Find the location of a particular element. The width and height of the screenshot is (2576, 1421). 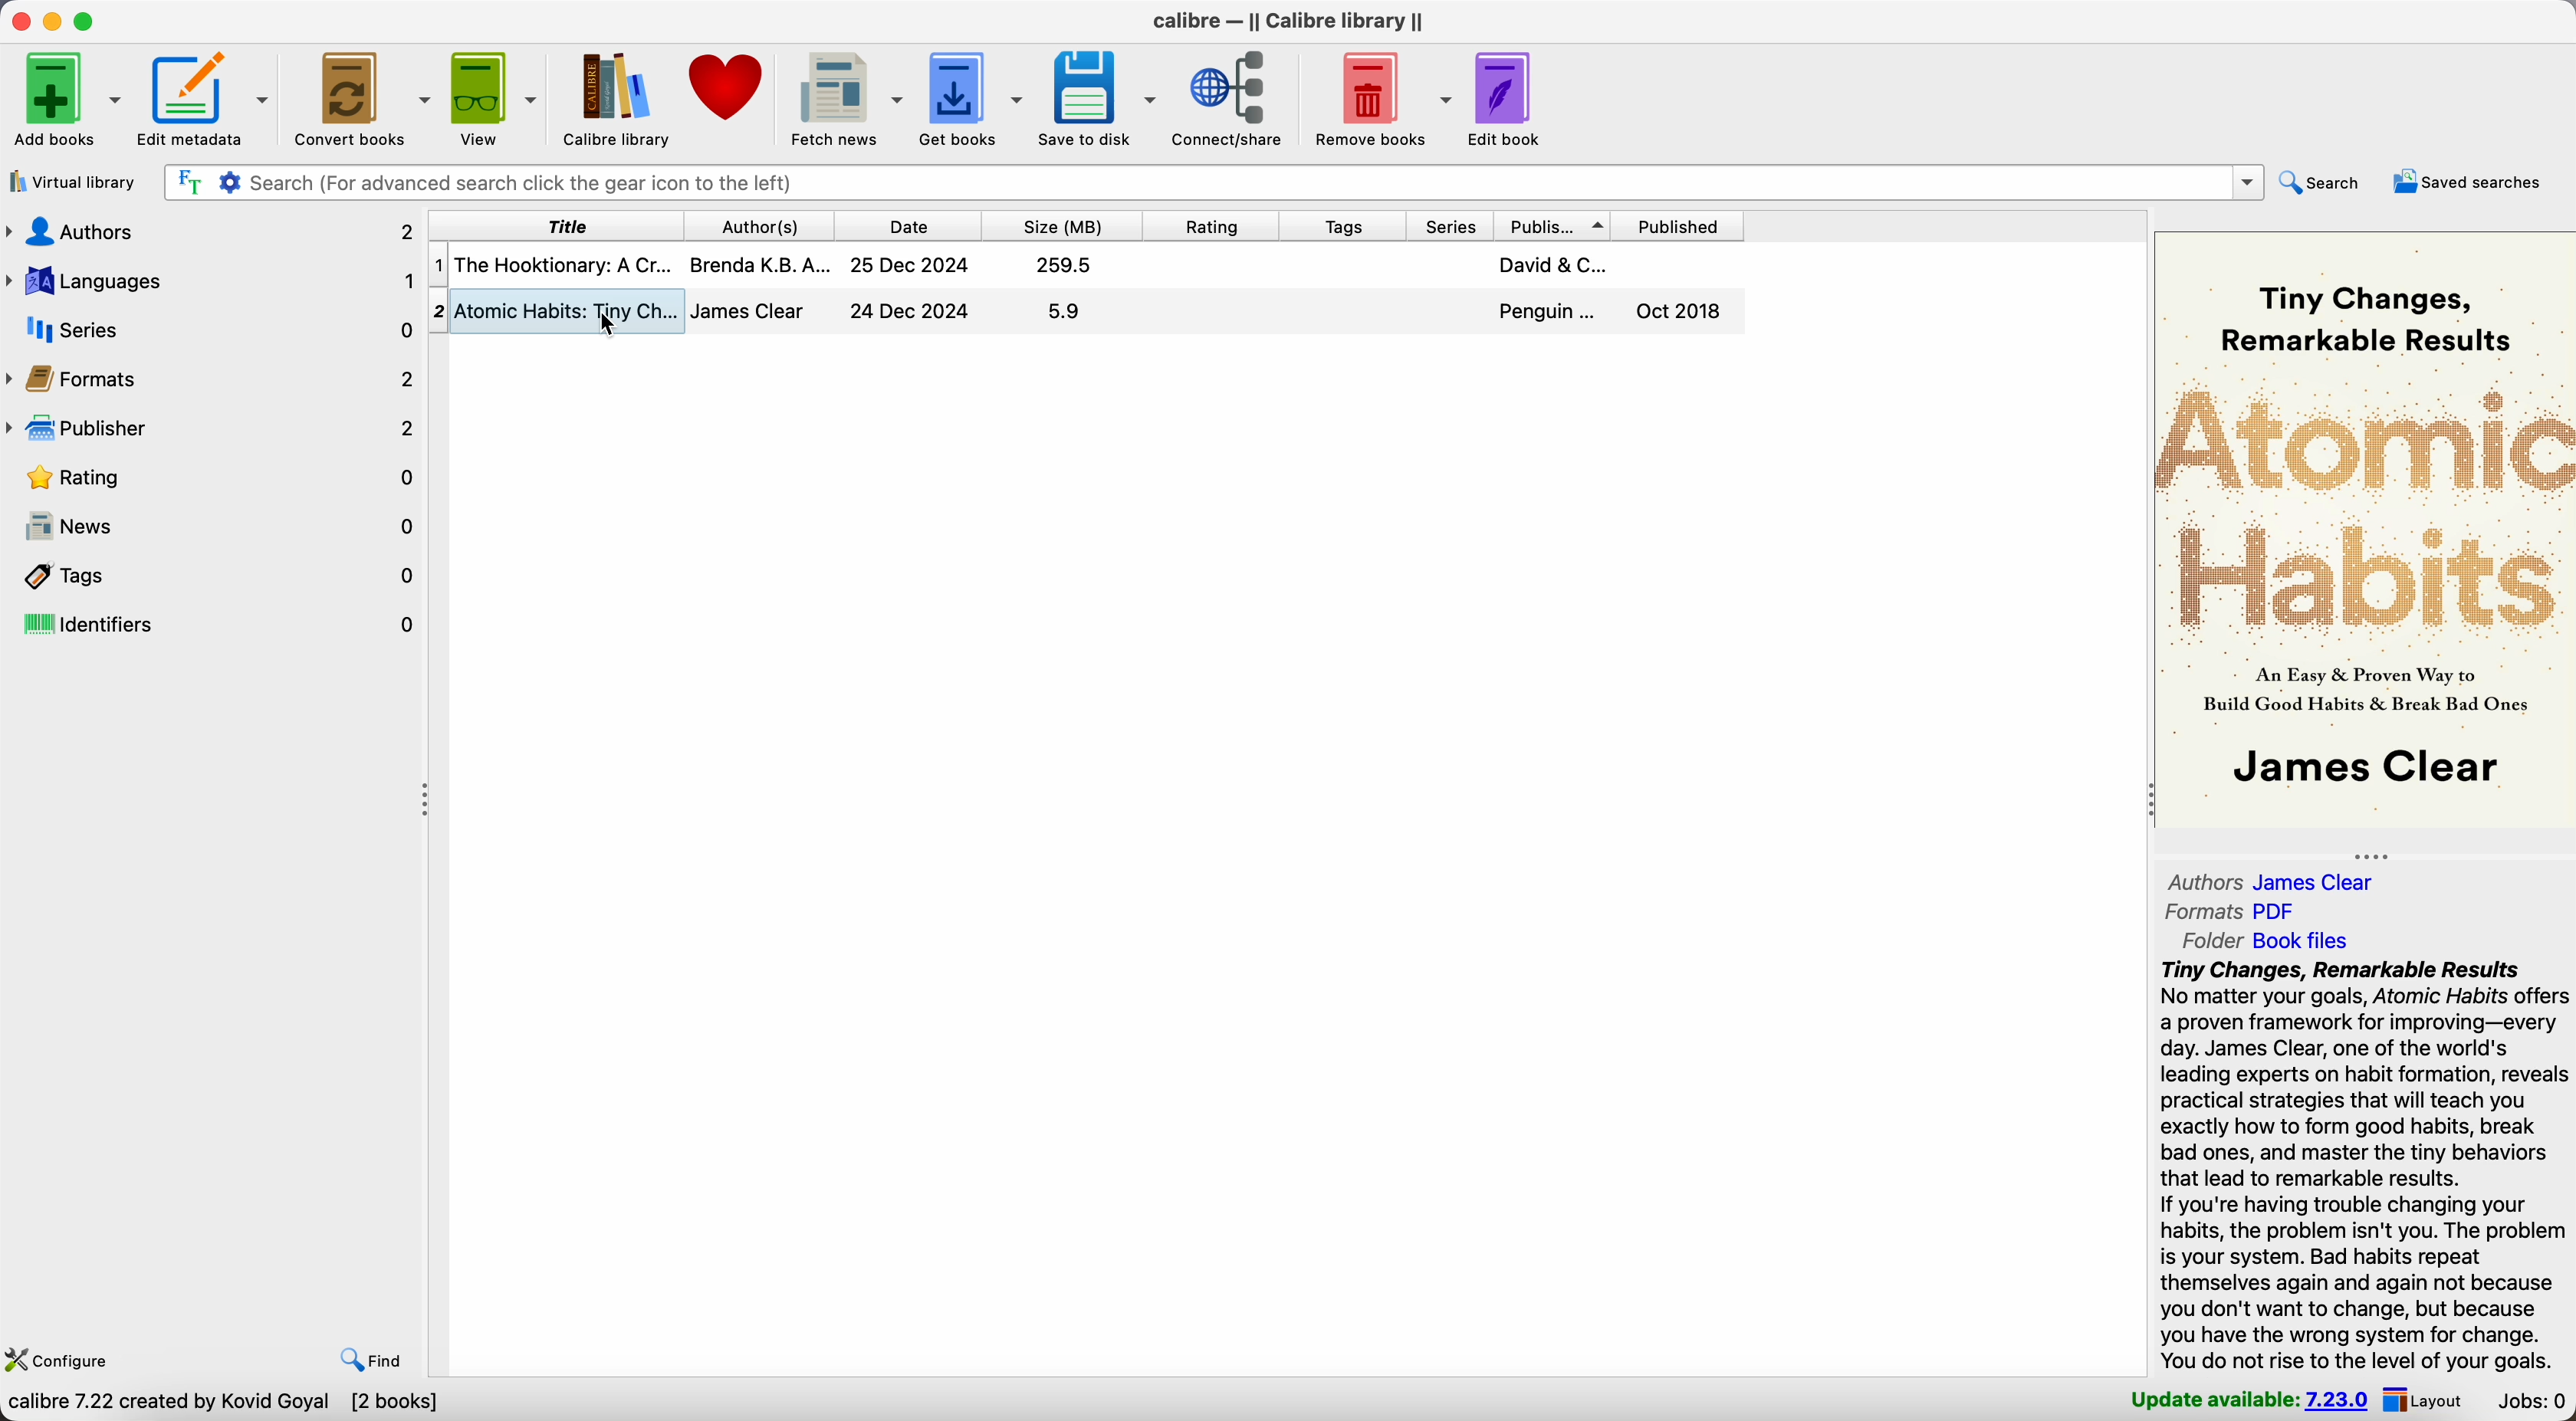

saved searches is located at coordinates (2470, 183).